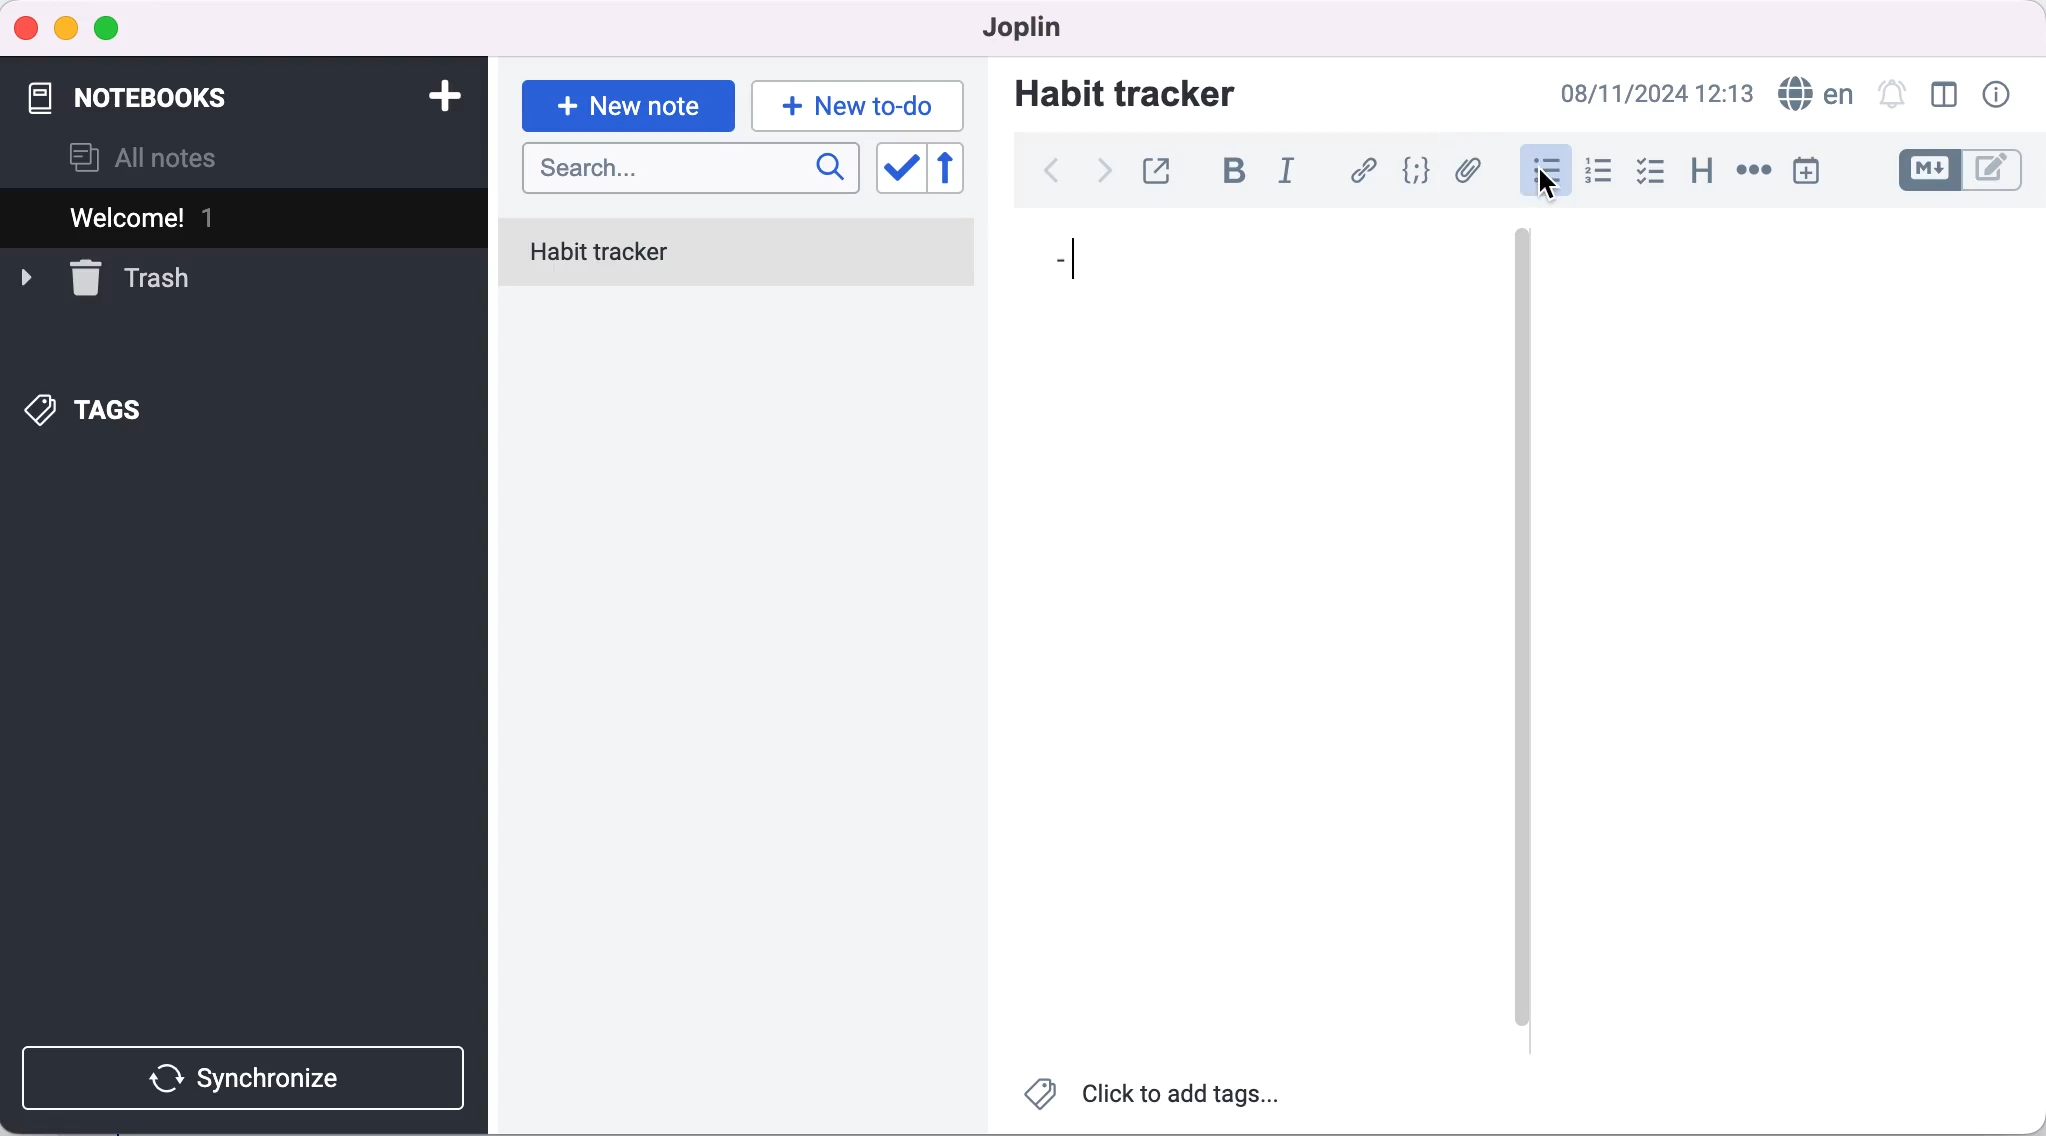  Describe the element at coordinates (1652, 174) in the screenshot. I see `checkbox` at that location.